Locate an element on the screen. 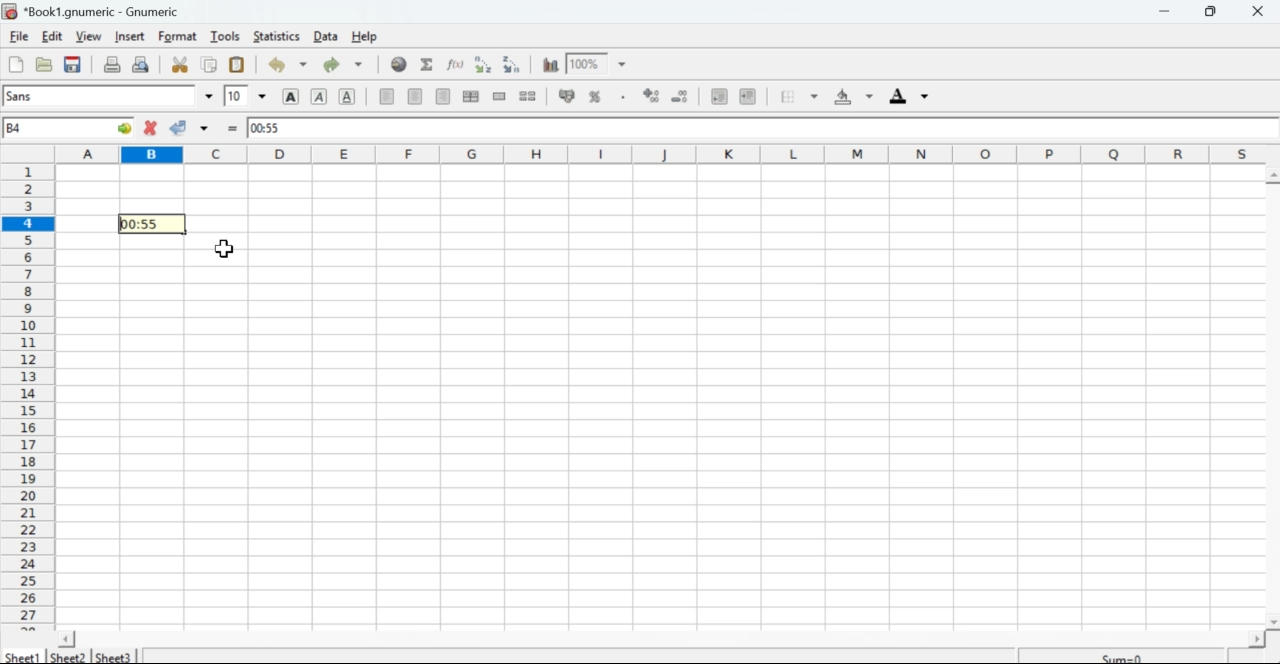  Cancel change is located at coordinates (150, 129).